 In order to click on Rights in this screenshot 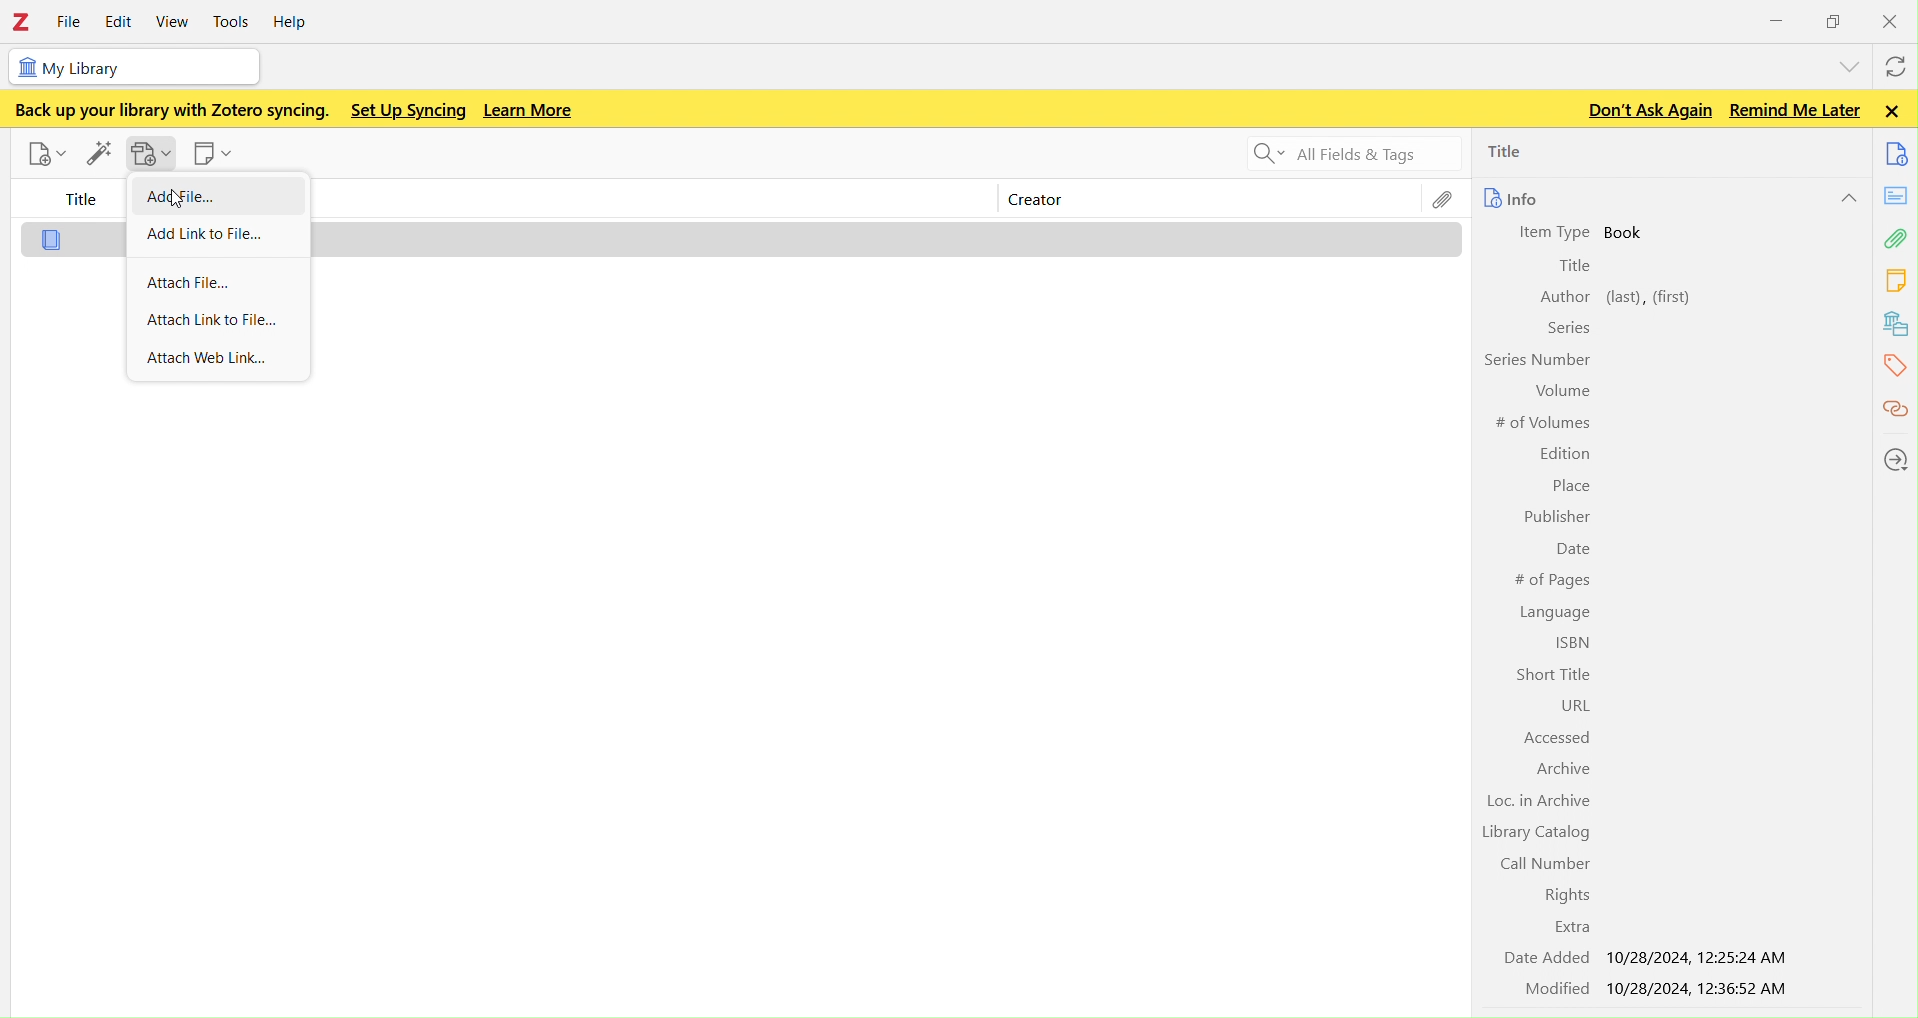, I will do `click(1568, 895)`.